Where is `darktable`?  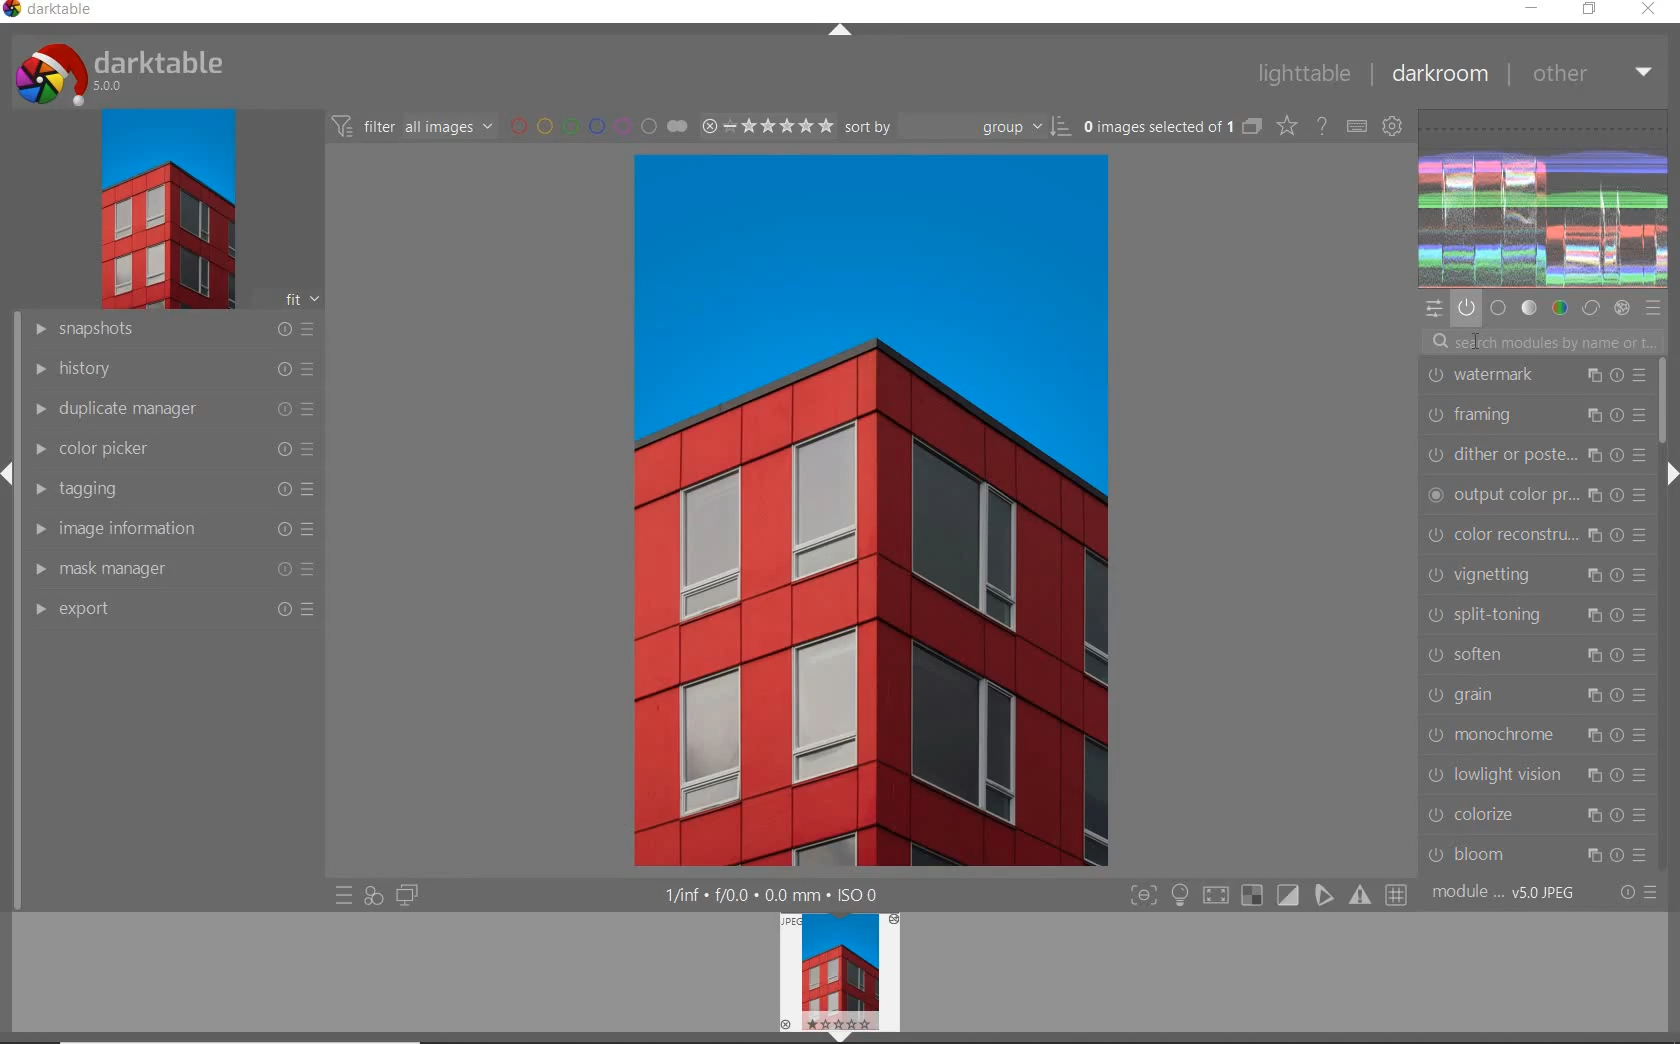 darktable is located at coordinates (140, 69).